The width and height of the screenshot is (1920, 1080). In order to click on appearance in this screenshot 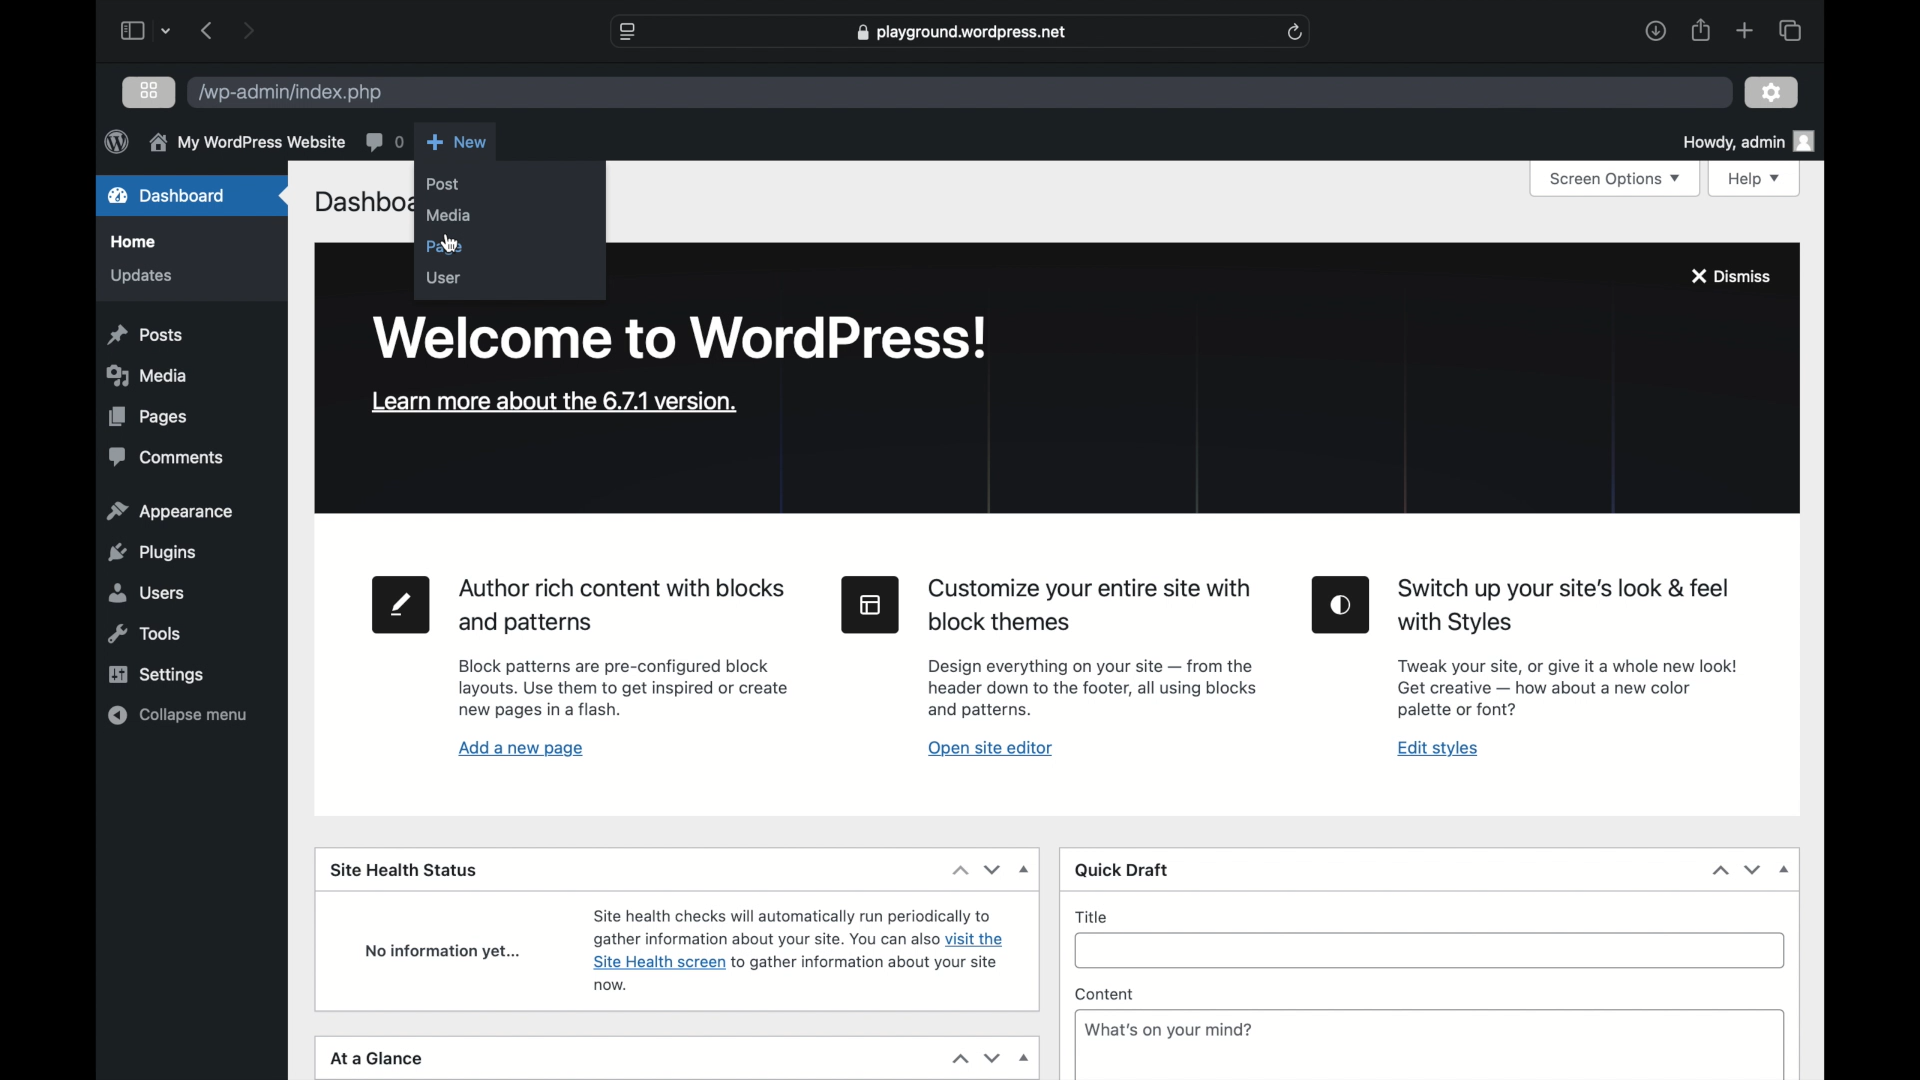, I will do `click(172, 512)`.